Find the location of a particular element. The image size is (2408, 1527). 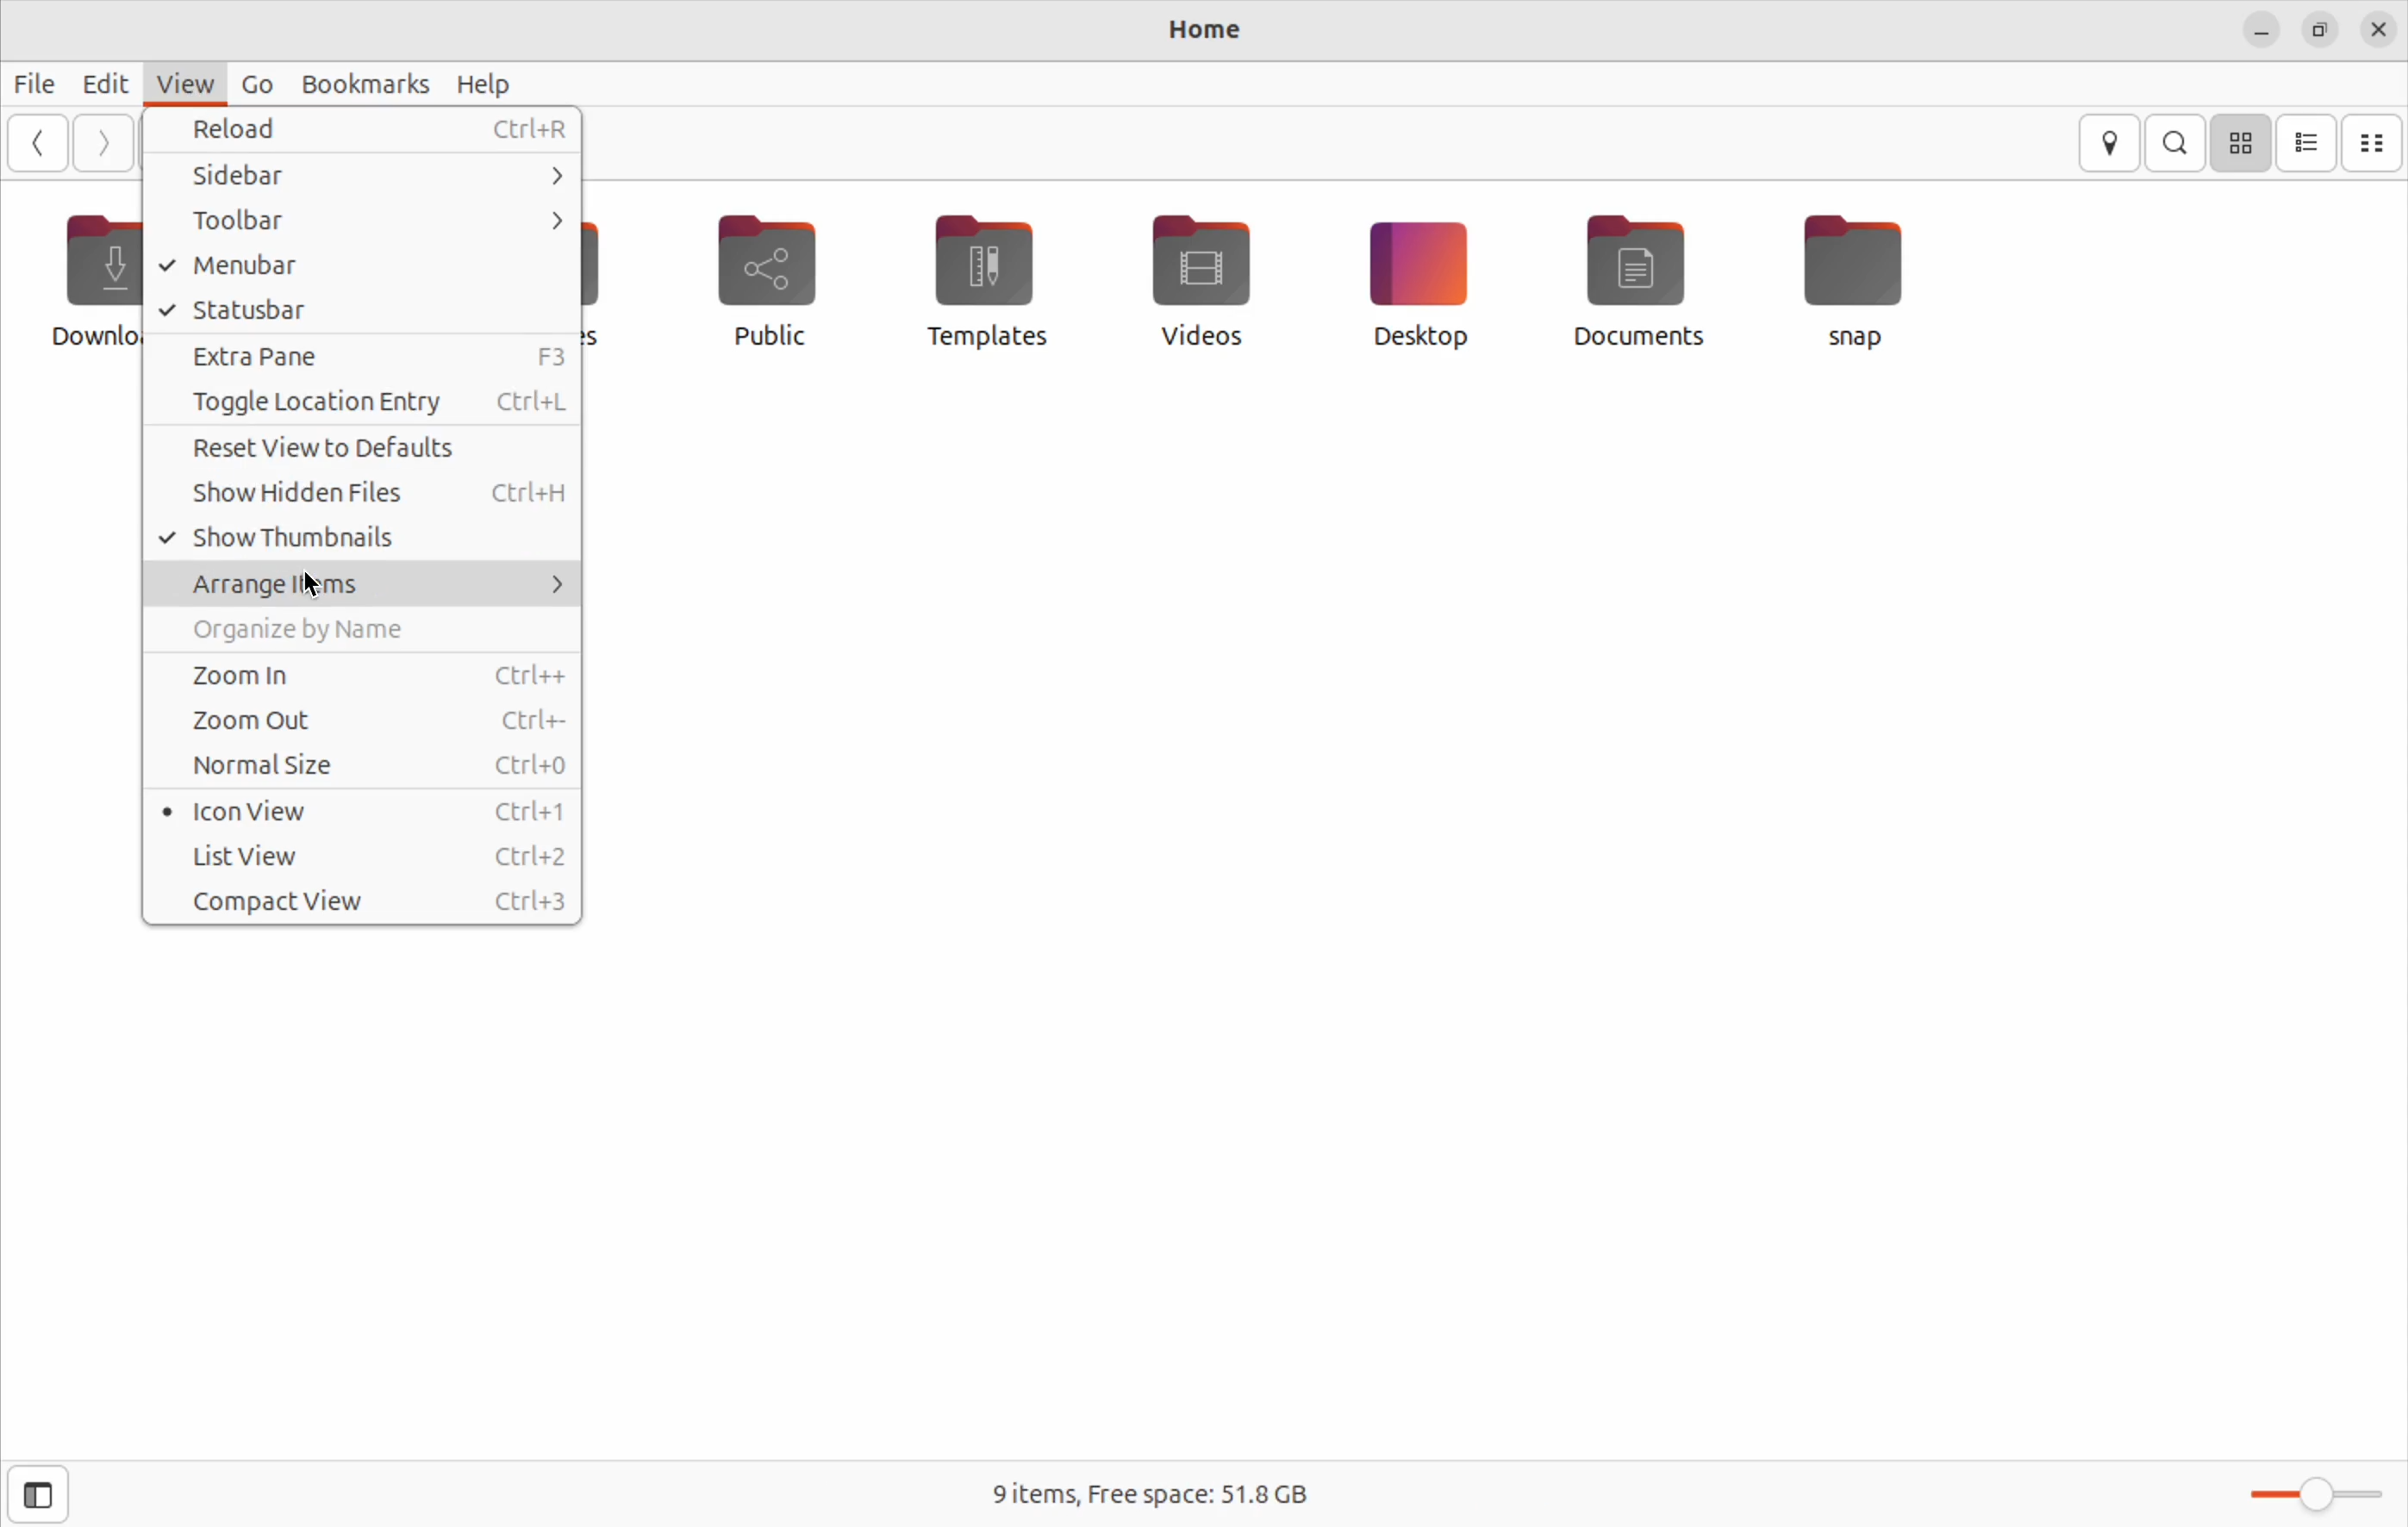

home is located at coordinates (1197, 31).